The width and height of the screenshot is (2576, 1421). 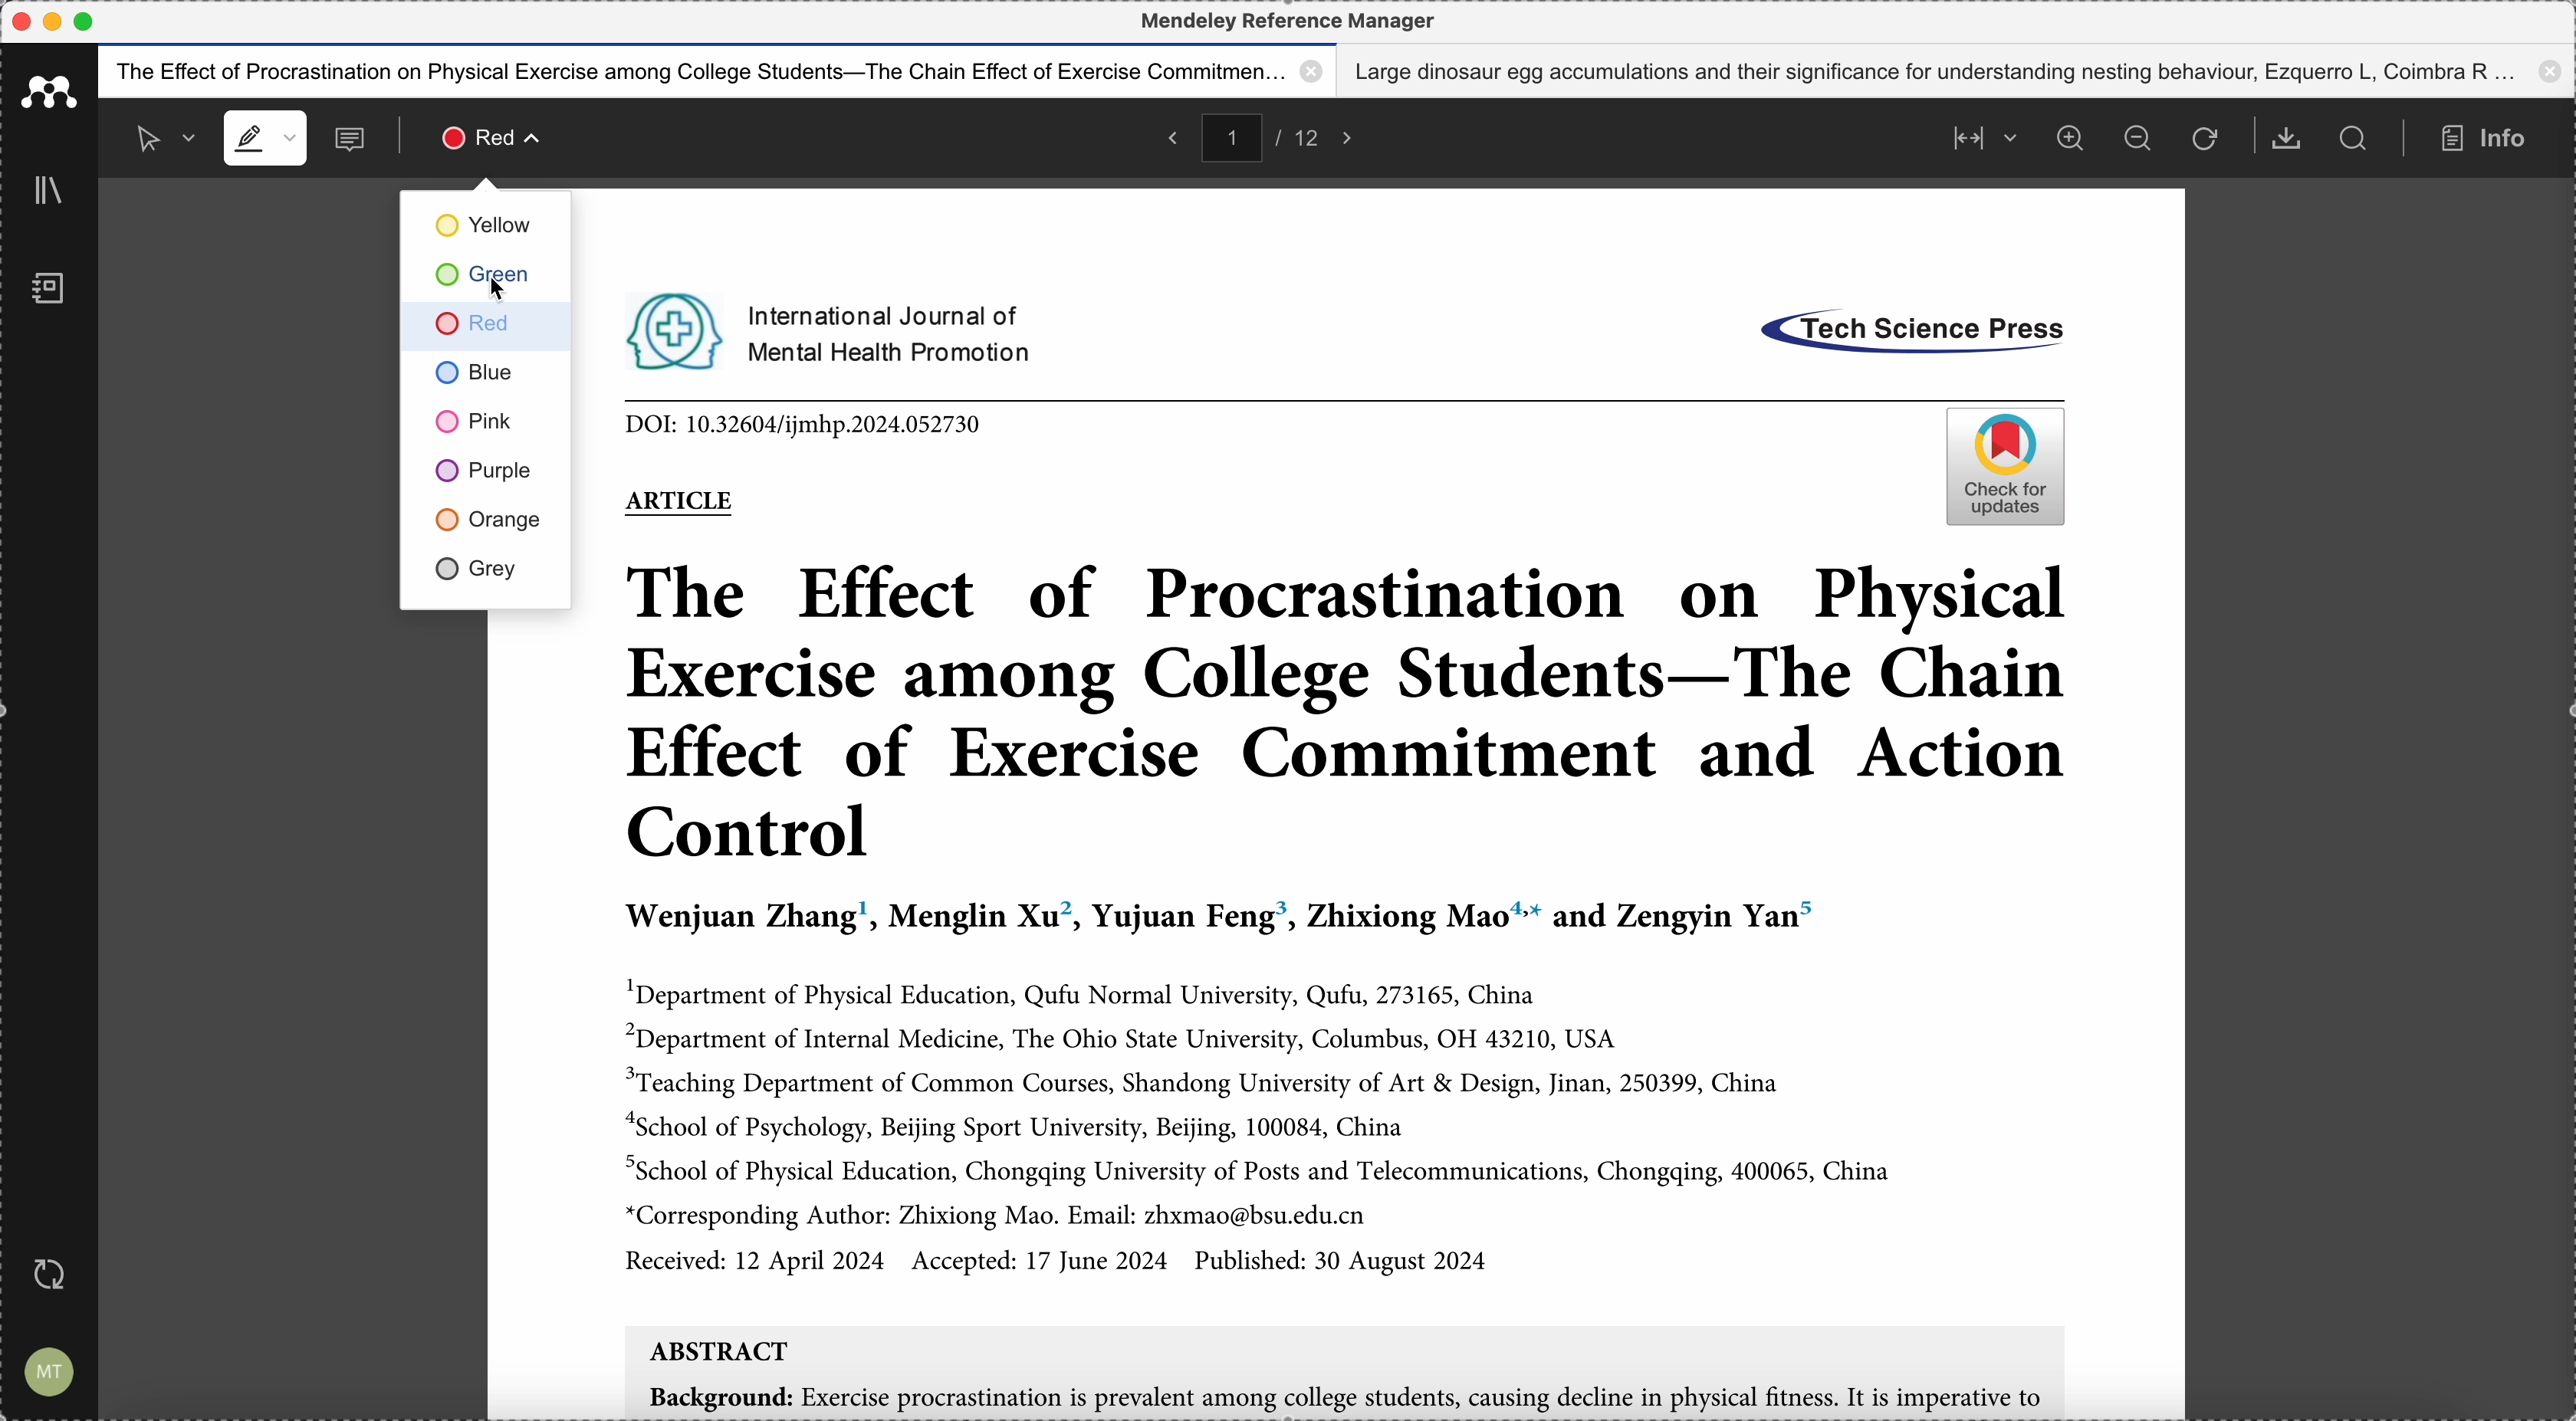 I want to click on minimize, so click(x=57, y=21).